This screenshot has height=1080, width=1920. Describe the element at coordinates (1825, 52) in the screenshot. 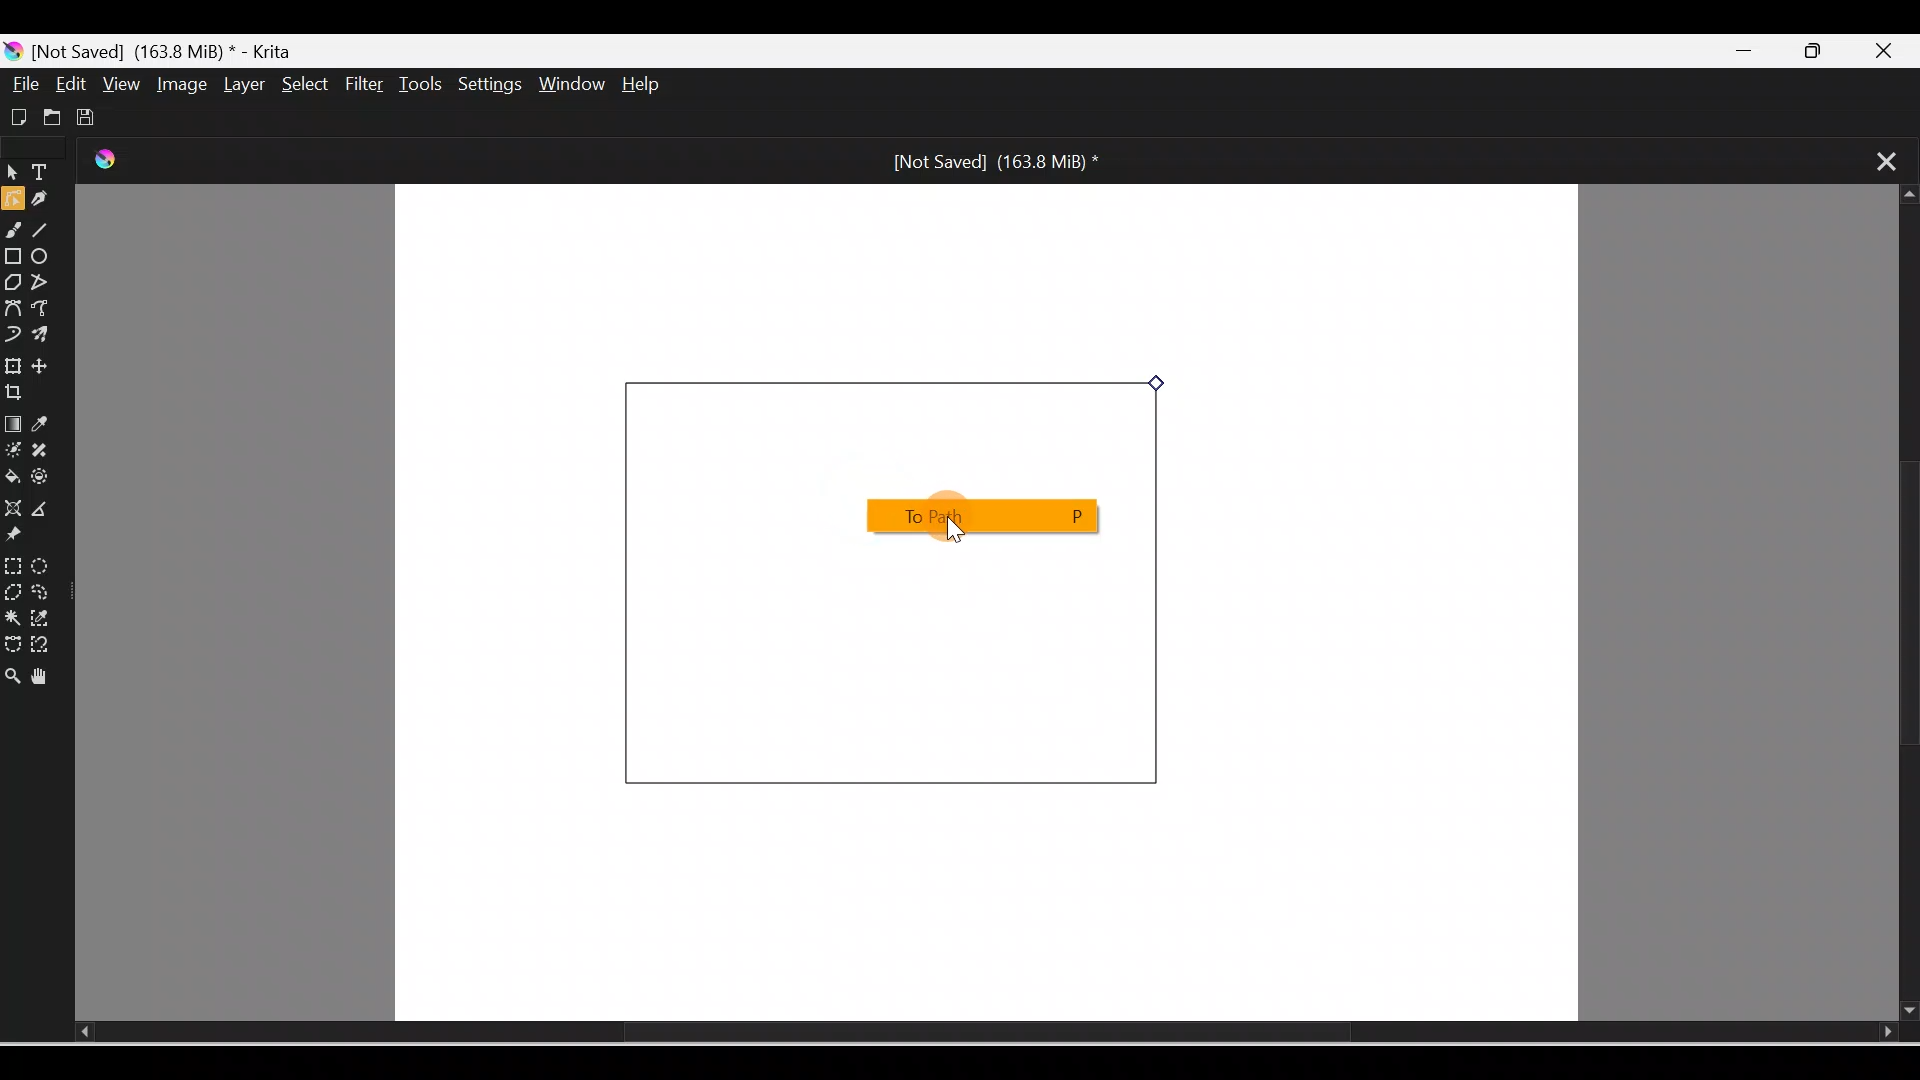

I see `Maximize` at that location.